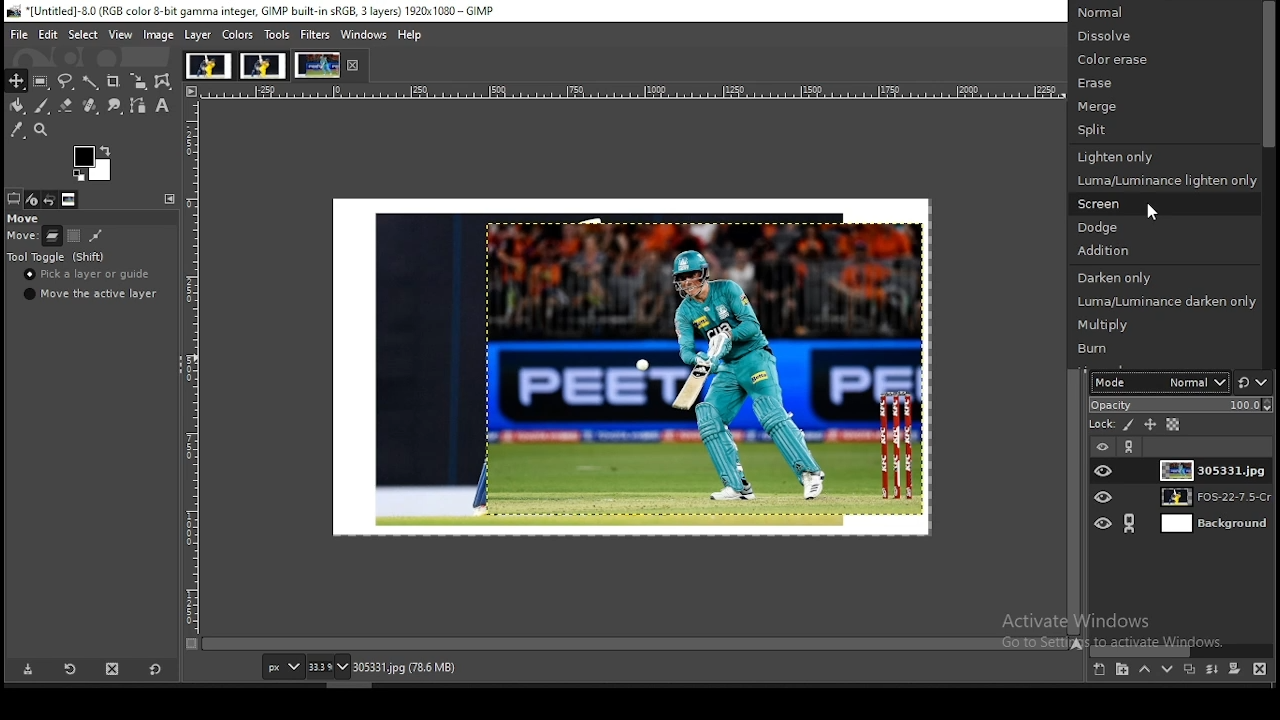 Image resolution: width=1280 pixels, height=720 pixels. I want to click on tool options, so click(14, 197).